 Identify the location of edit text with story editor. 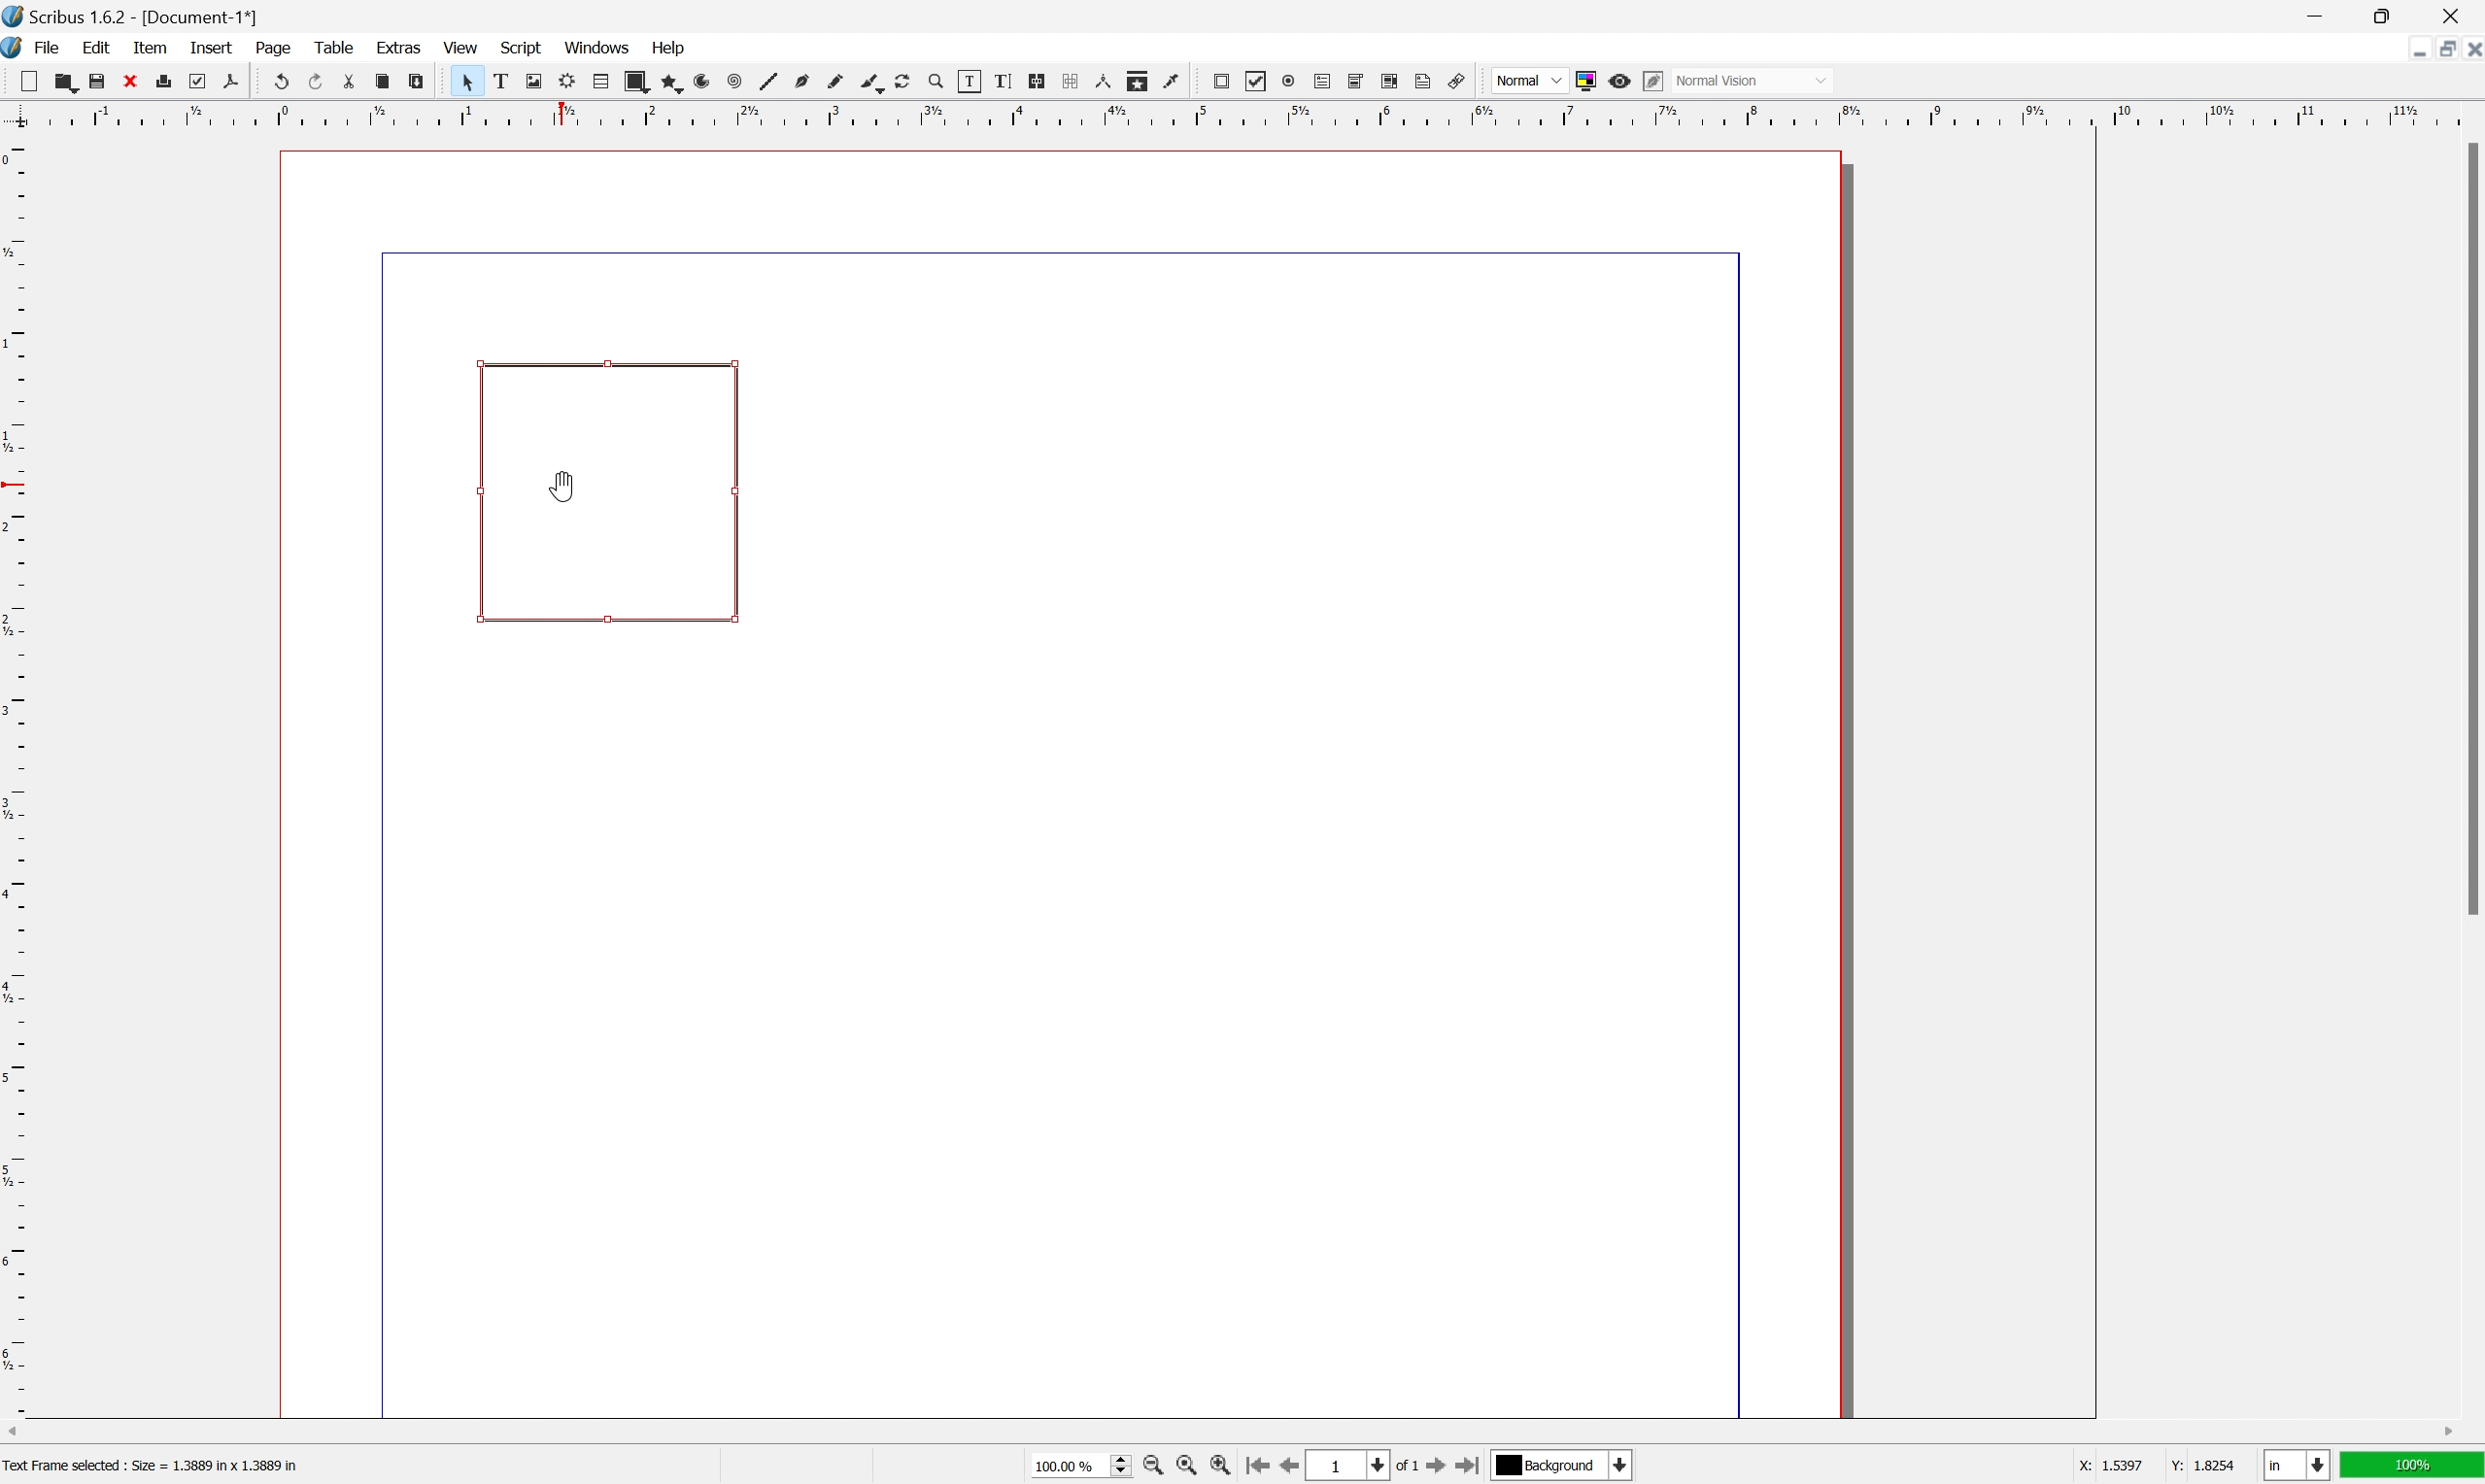
(1002, 80).